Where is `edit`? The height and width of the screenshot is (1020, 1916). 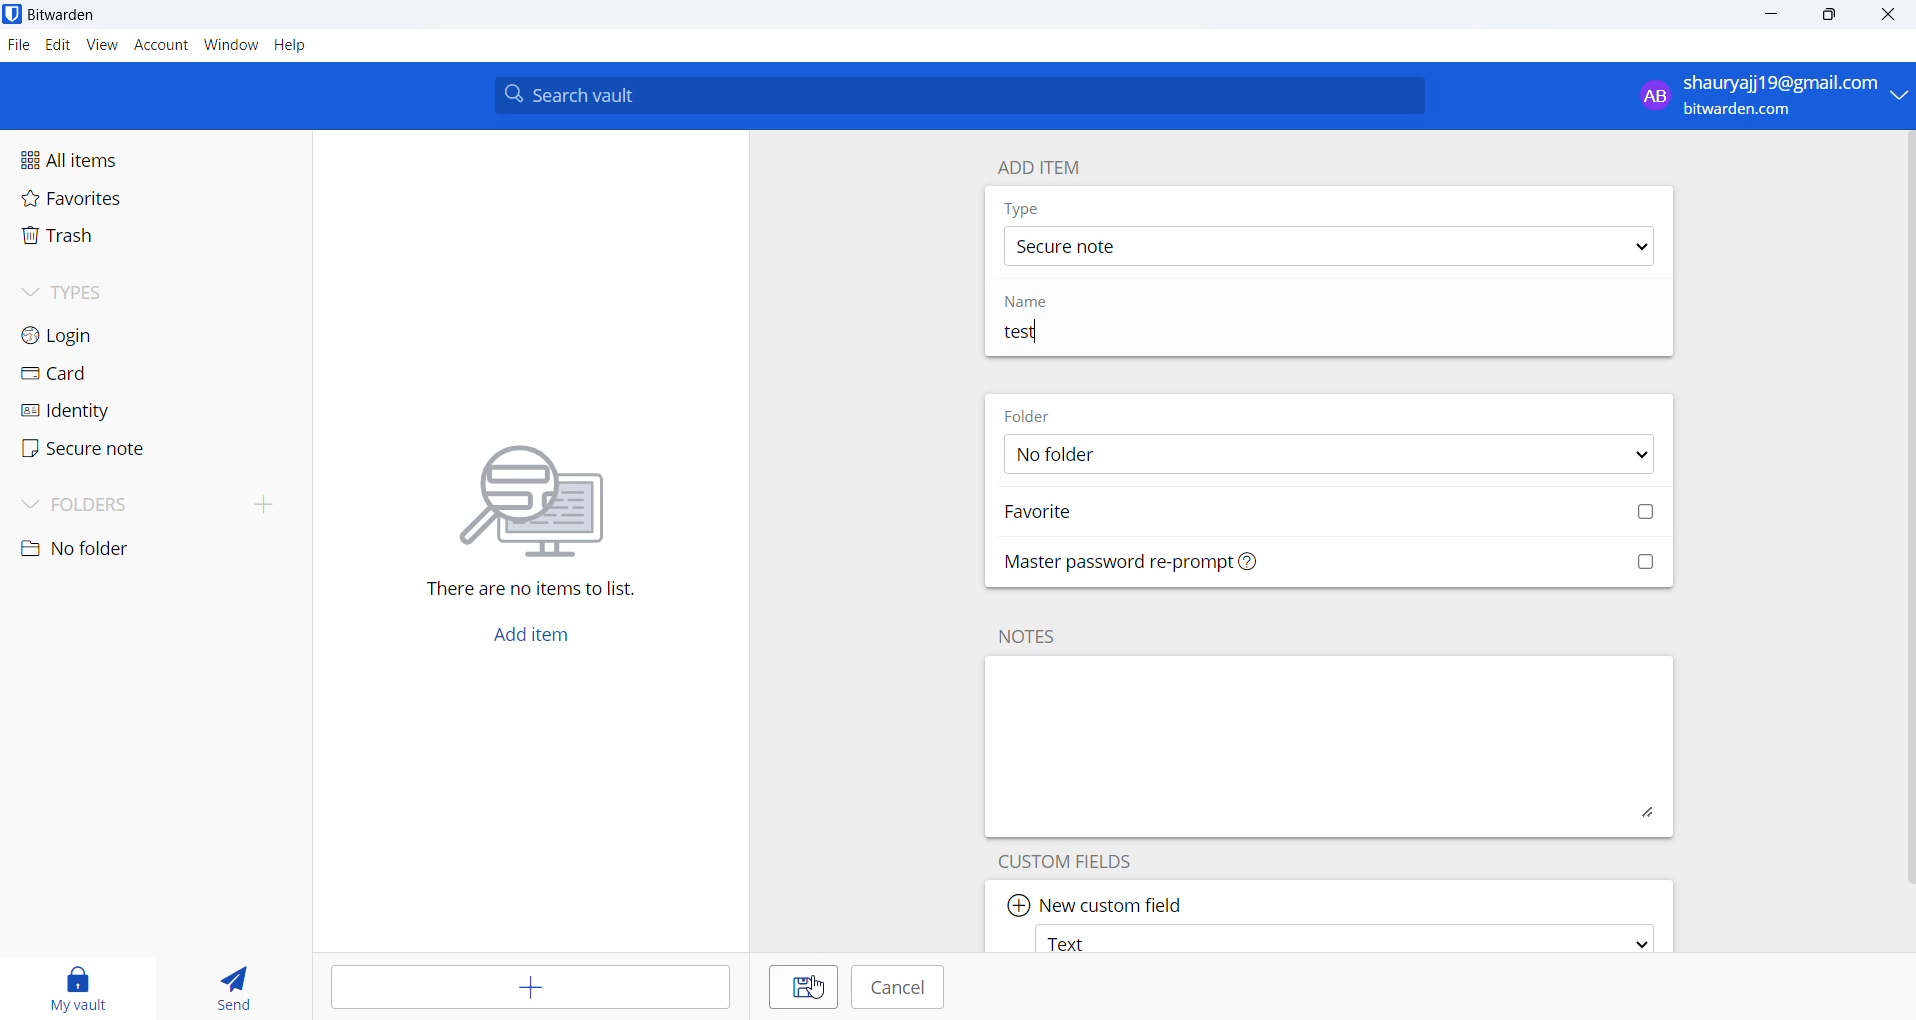 edit is located at coordinates (55, 44).